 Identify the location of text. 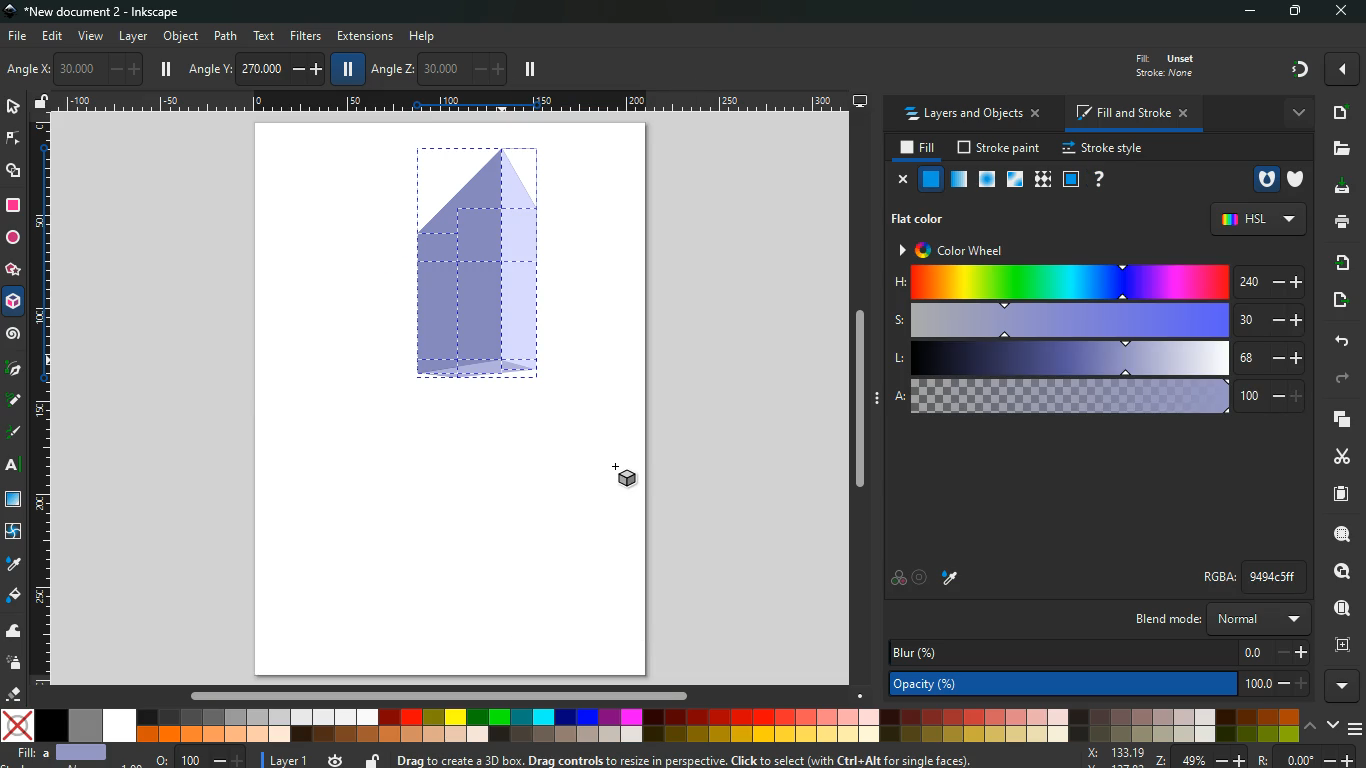
(262, 36).